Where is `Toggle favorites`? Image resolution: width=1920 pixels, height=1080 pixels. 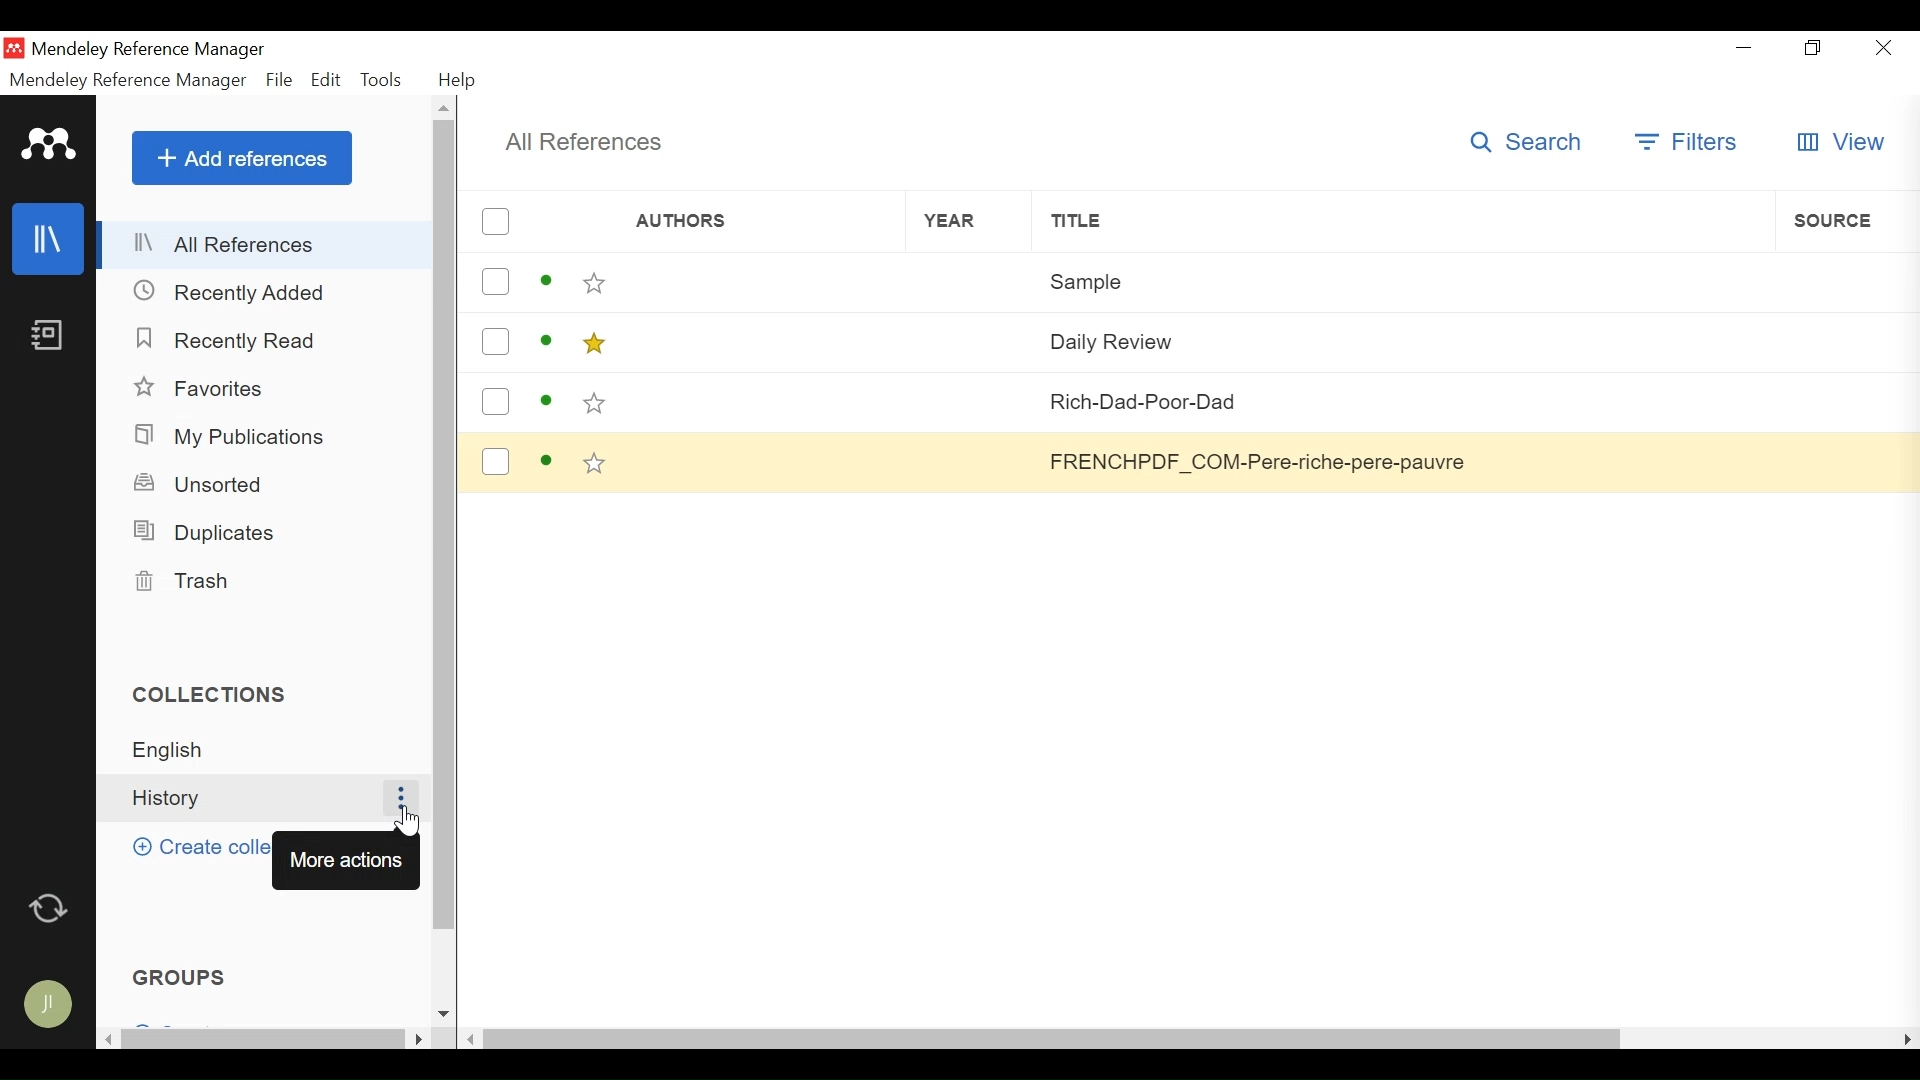
Toggle favorites is located at coordinates (595, 403).